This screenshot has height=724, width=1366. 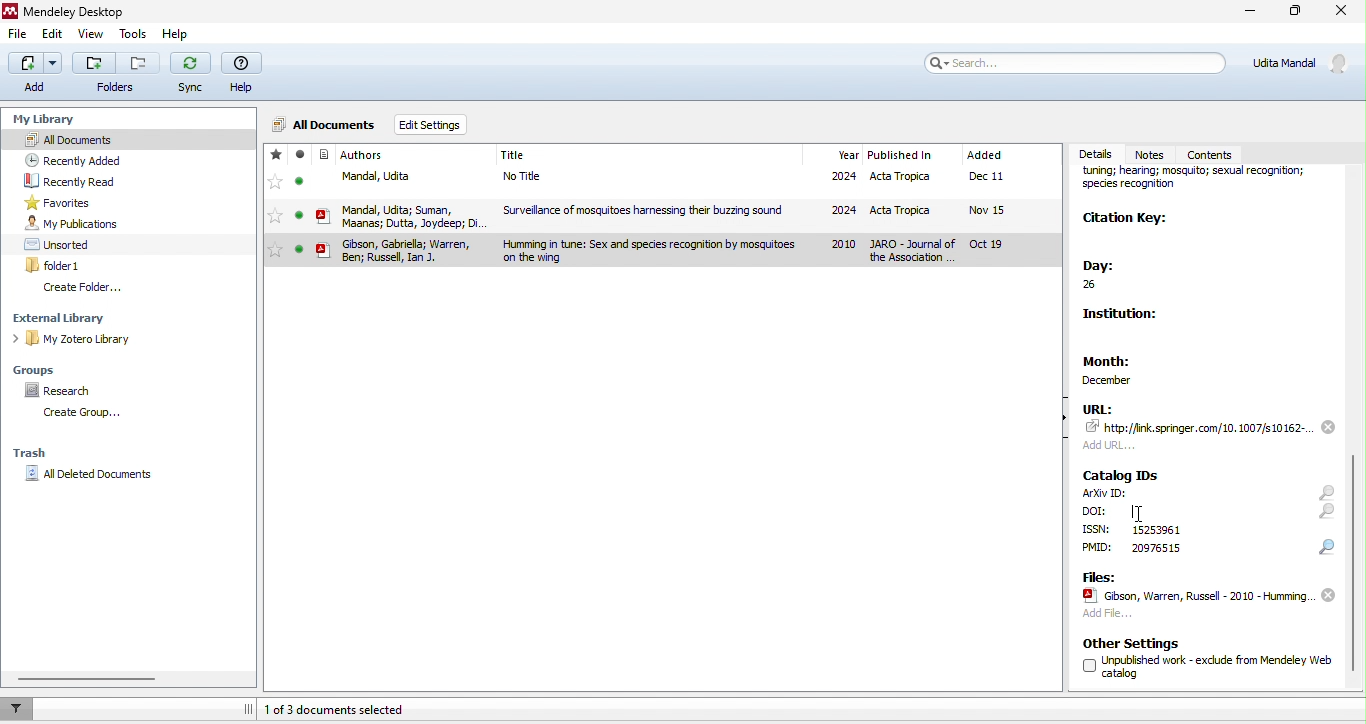 I want to click on help, so click(x=245, y=74).